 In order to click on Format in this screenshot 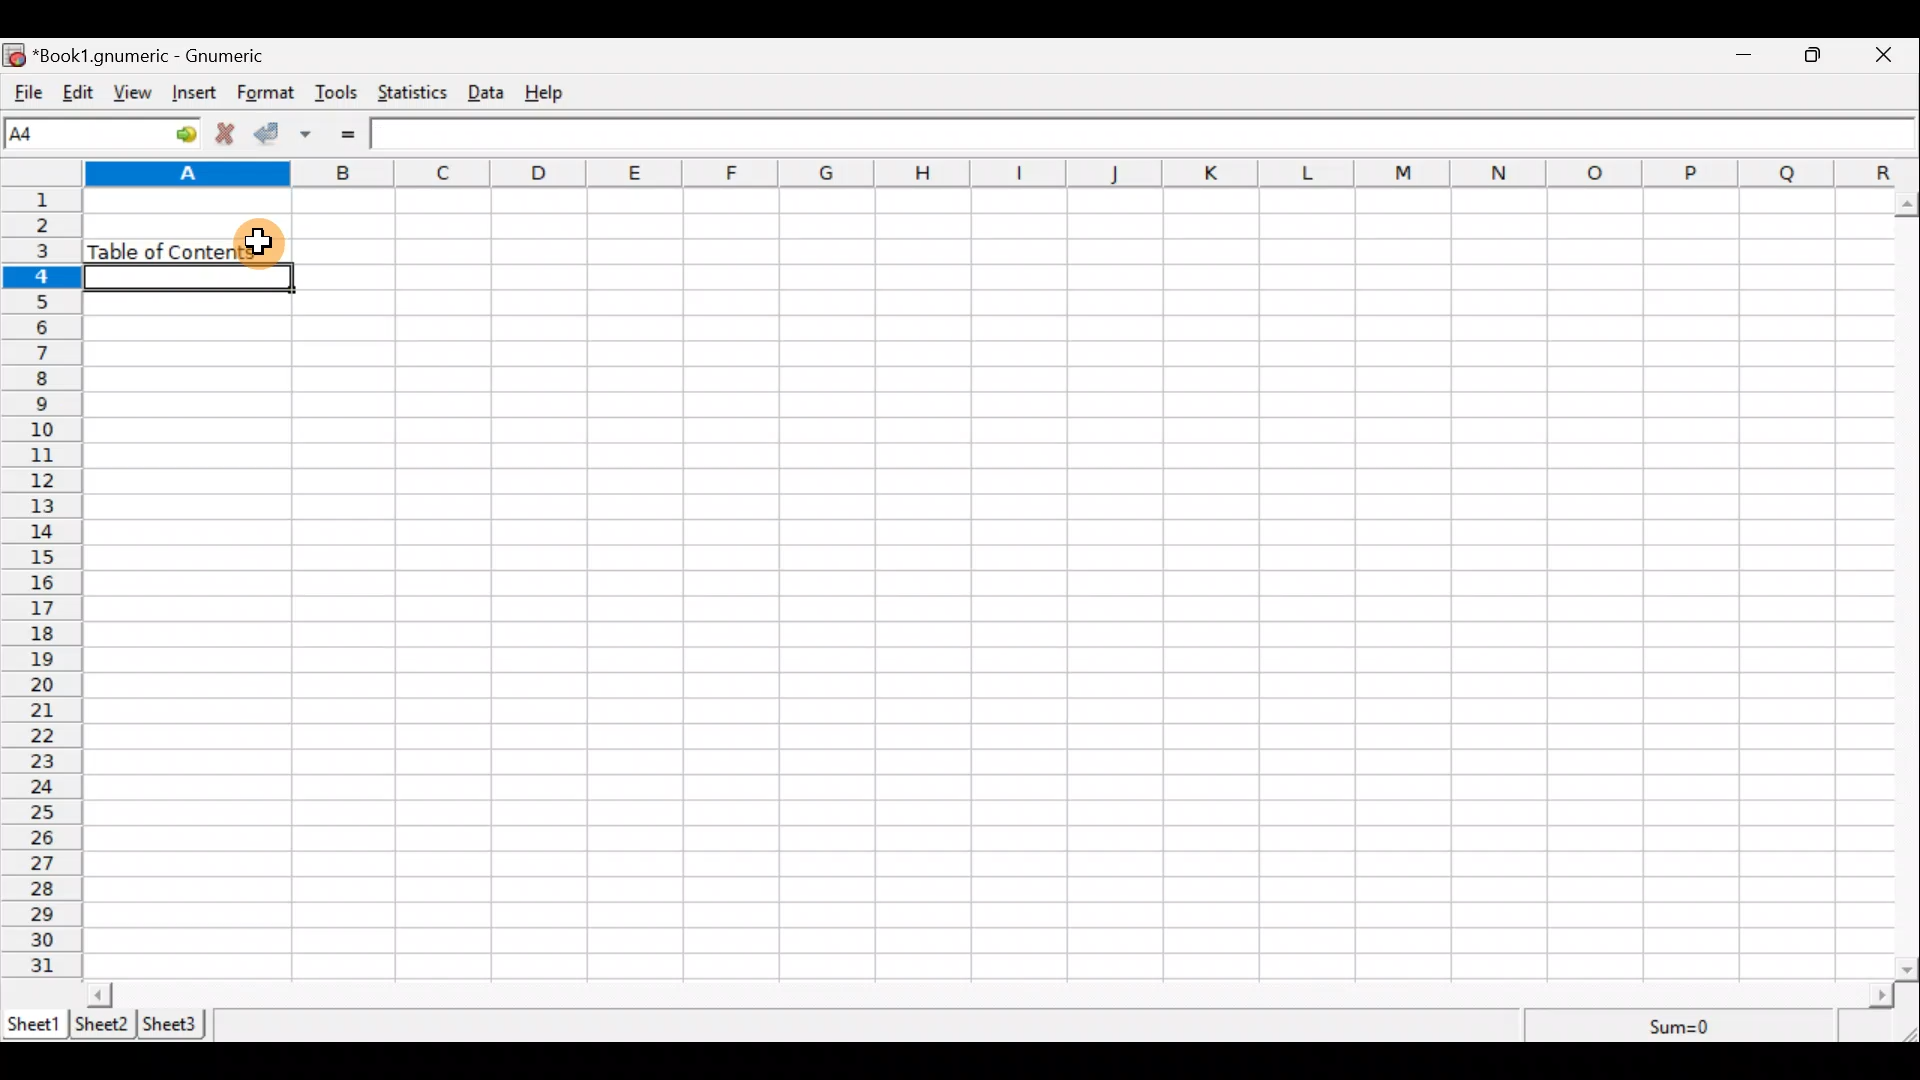, I will do `click(266, 94)`.